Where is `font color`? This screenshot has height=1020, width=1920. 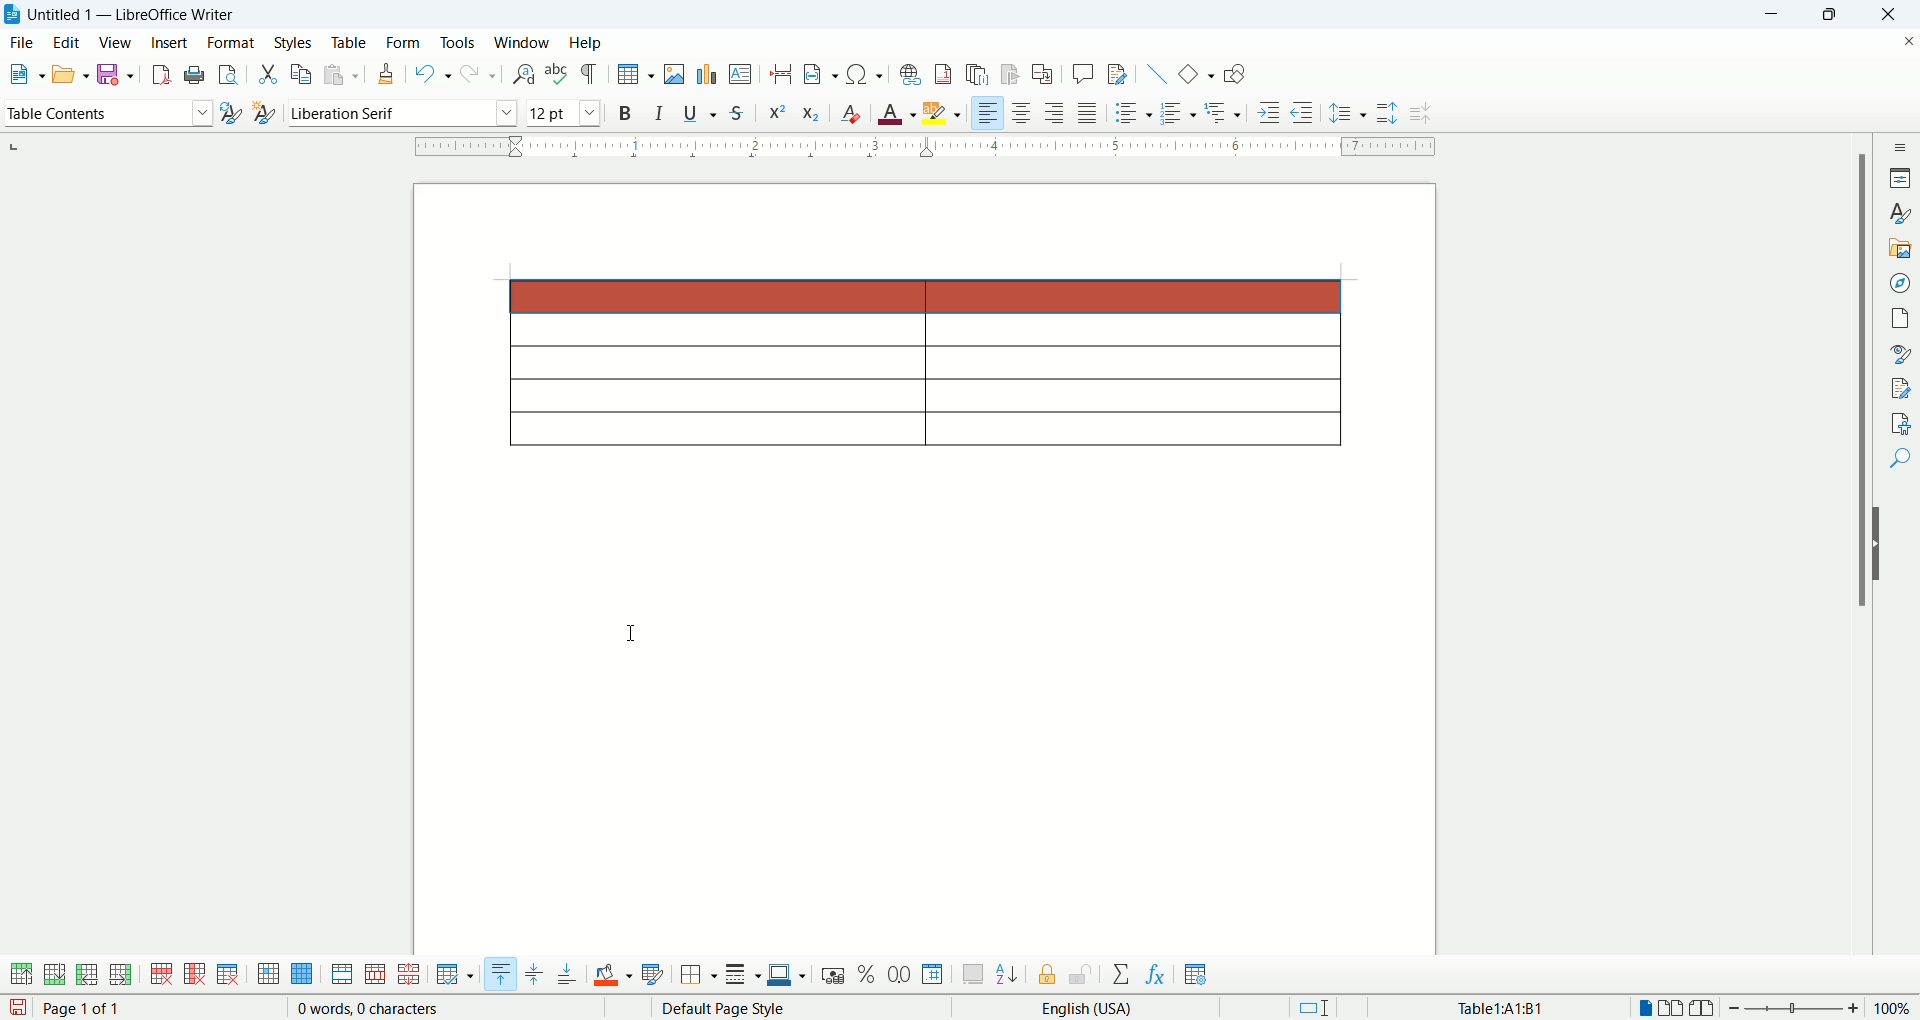
font color is located at coordinates (898, 111).